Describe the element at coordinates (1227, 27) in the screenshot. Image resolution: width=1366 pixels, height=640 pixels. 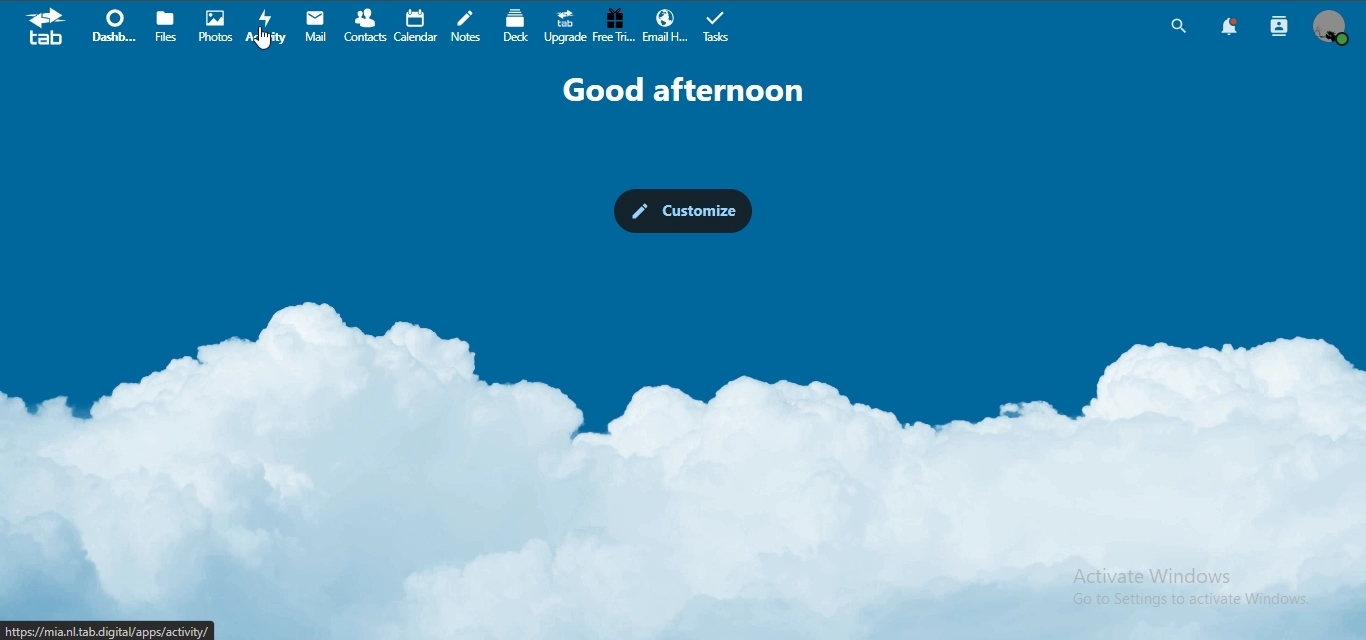
I see `notifications` at that location.